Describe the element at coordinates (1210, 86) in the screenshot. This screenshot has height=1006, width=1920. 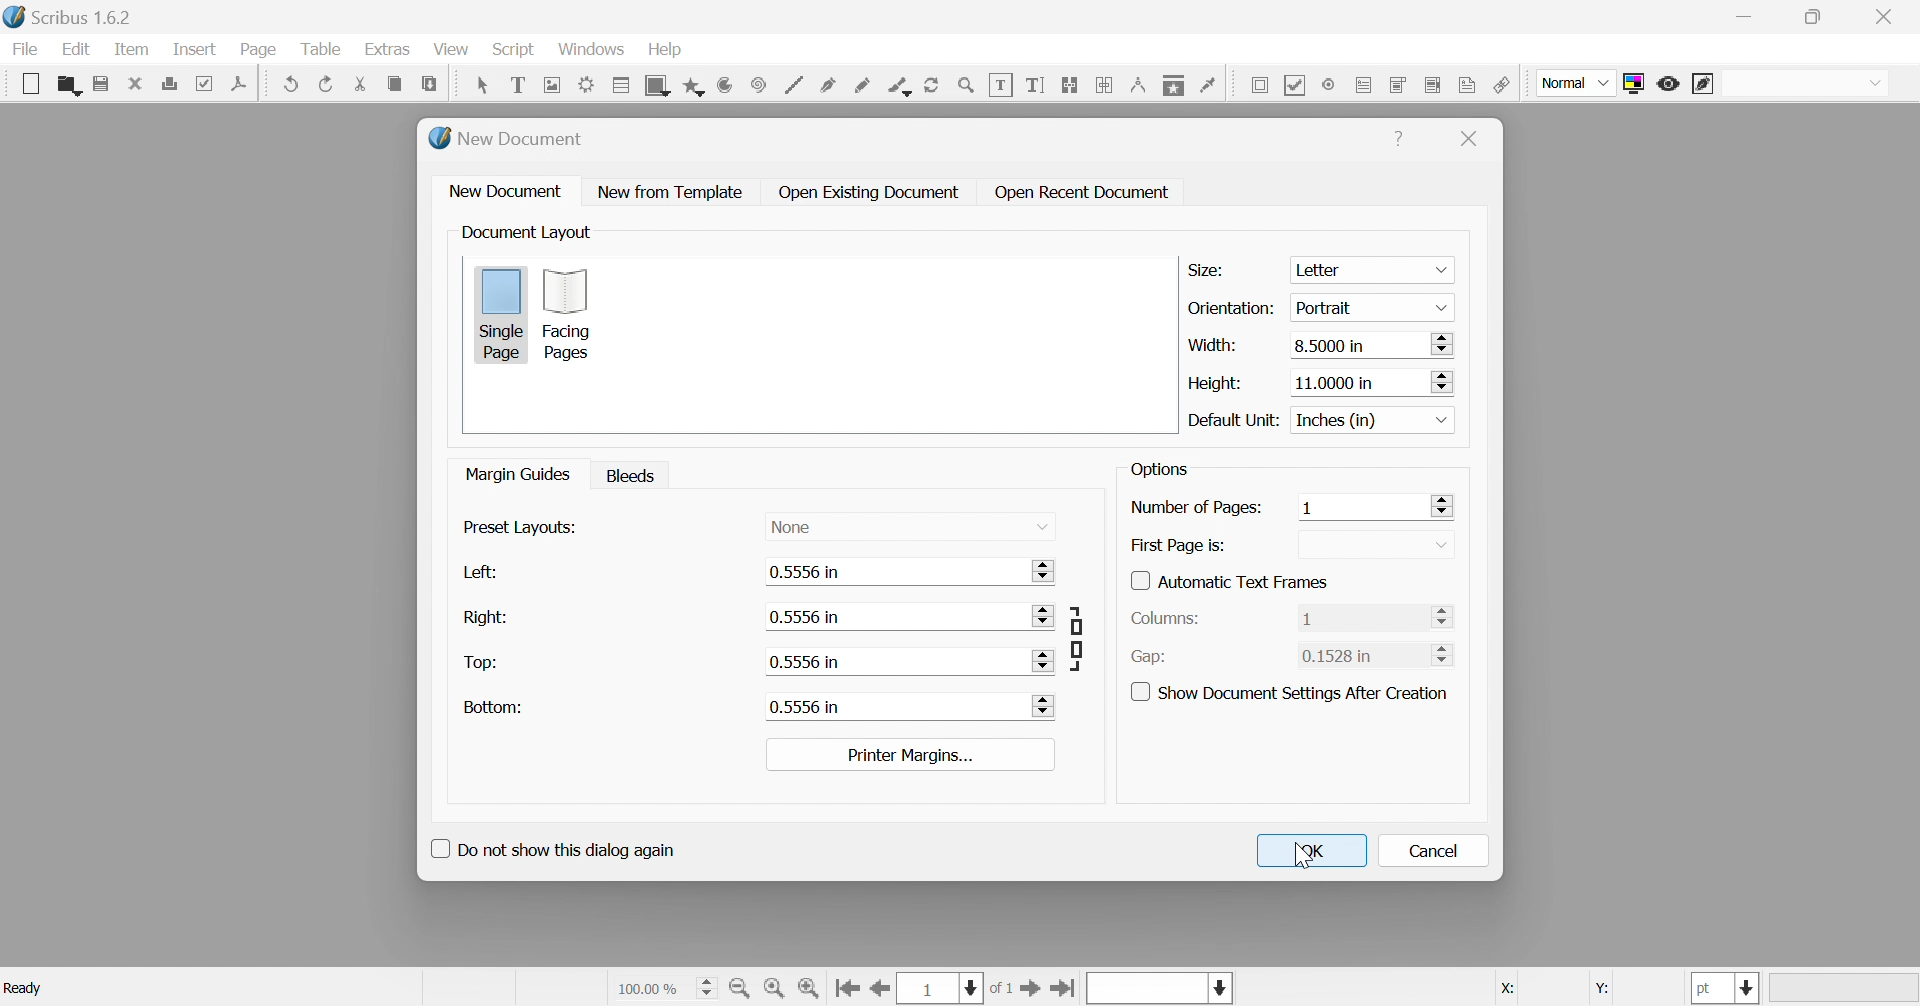
I see `eye dropper` at that location.